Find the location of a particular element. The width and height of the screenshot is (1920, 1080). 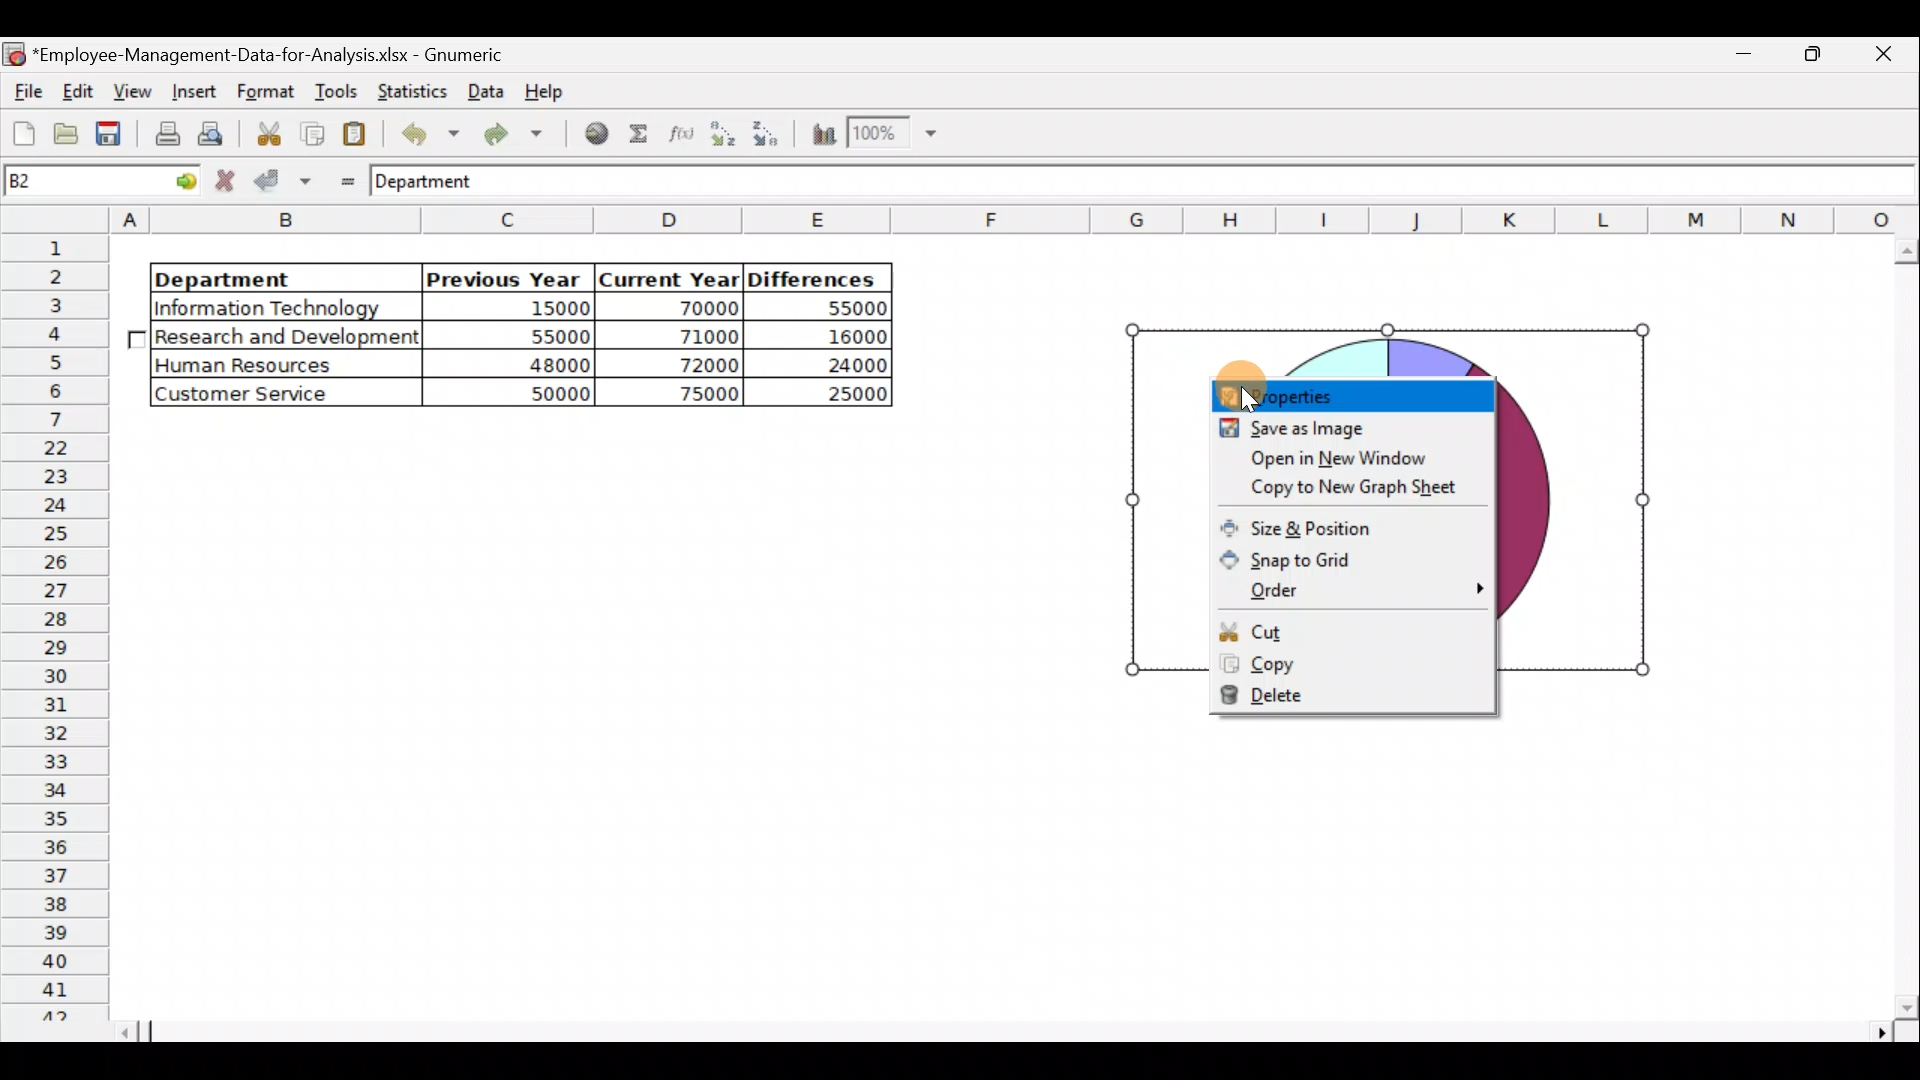

Properties is located at coordinates (1348, 392).